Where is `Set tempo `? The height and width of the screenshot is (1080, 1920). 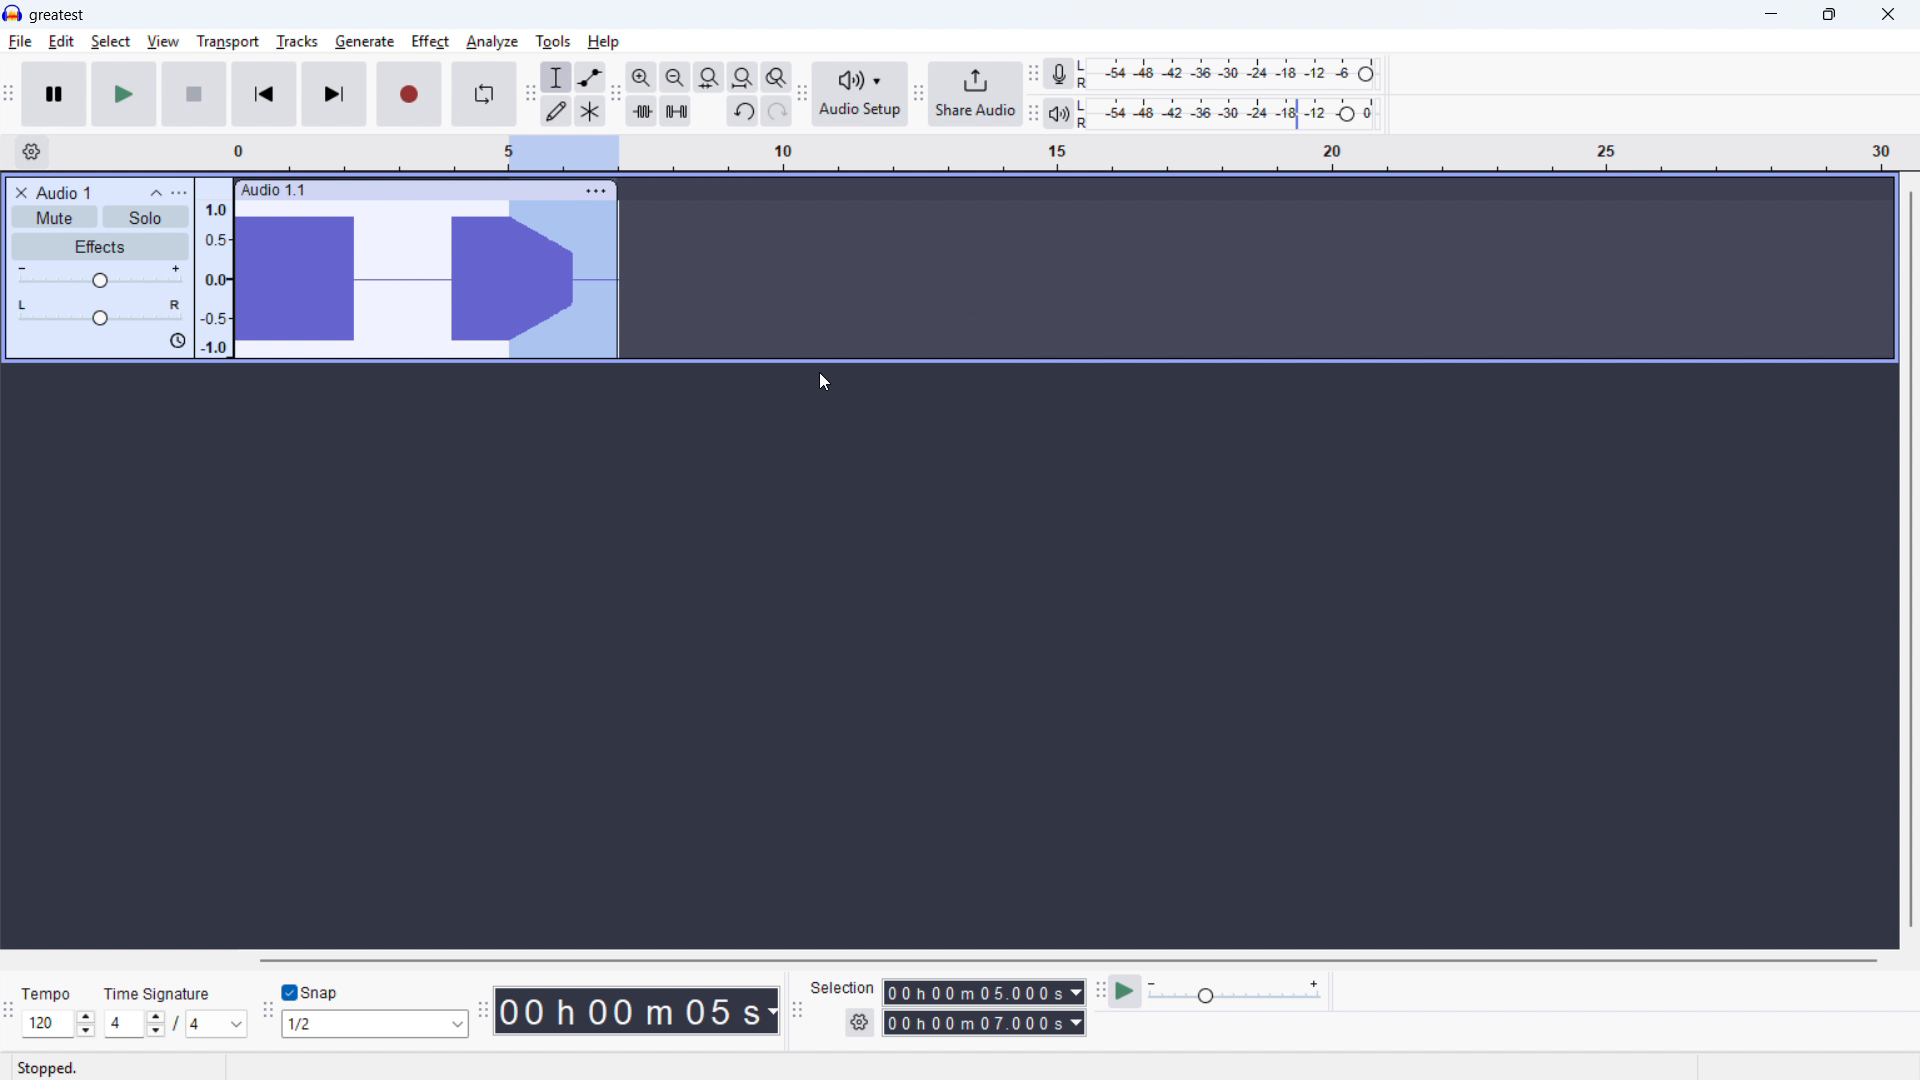 Set tempo  is located at coordinates (59, 1023).